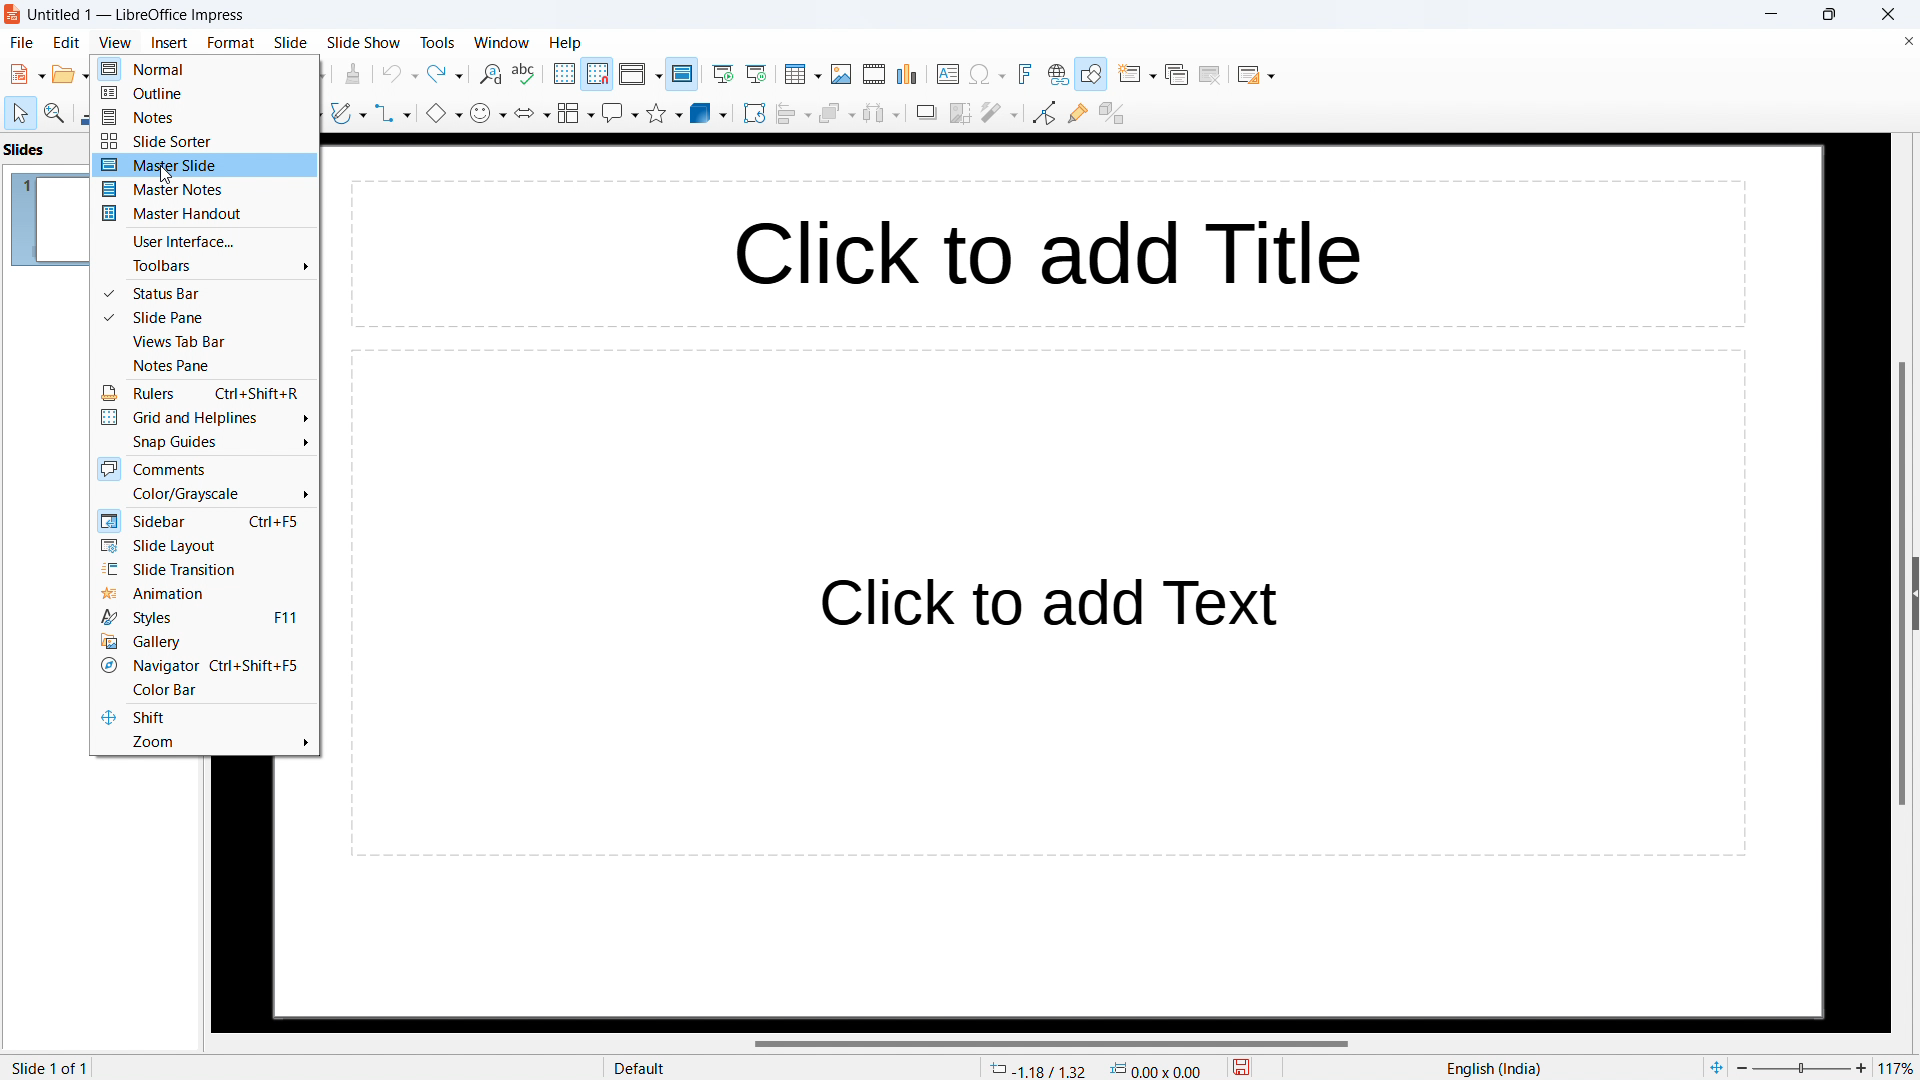 Image resolution: width=1920 pixels, height=1080 pixels. I want to click on color bar, so click(204, 690).